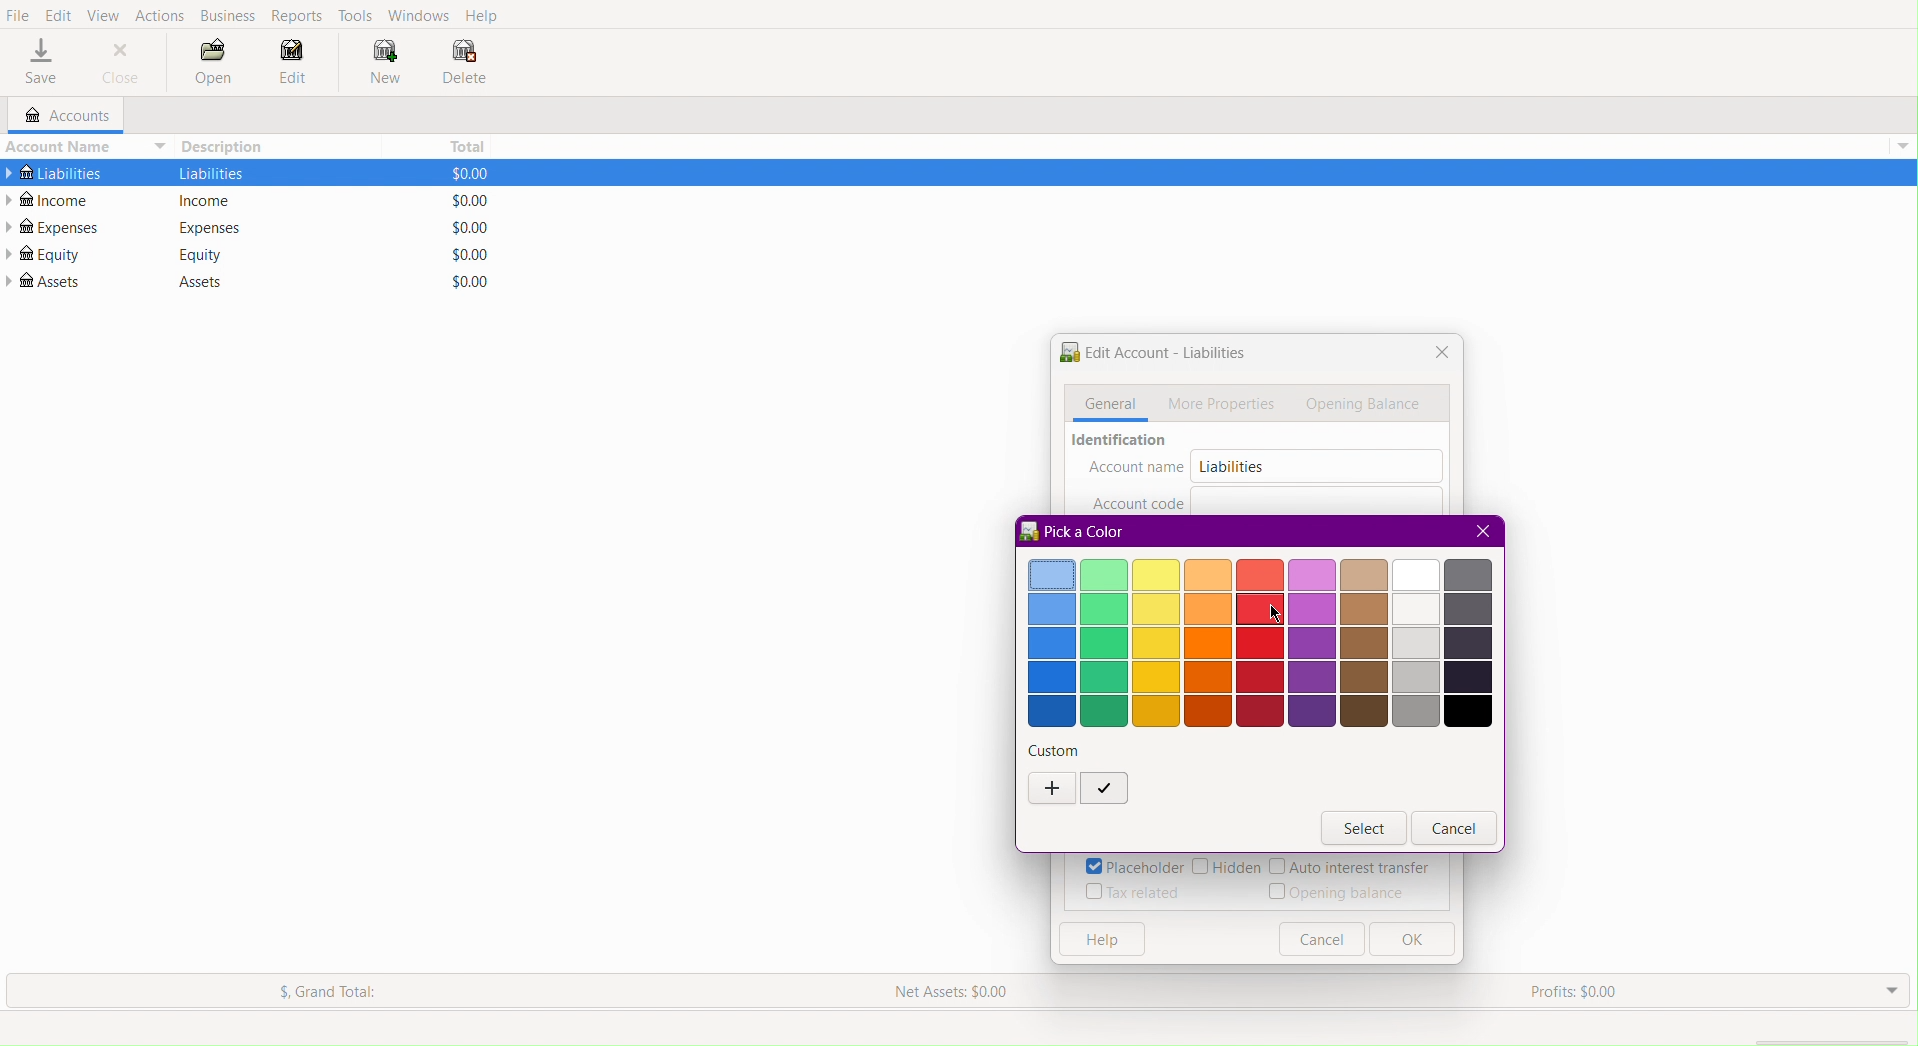  What do you see at coordinates (1075, 531) in the screenshot?
I see `Pick a Color` at bounding box center [1075, 531].